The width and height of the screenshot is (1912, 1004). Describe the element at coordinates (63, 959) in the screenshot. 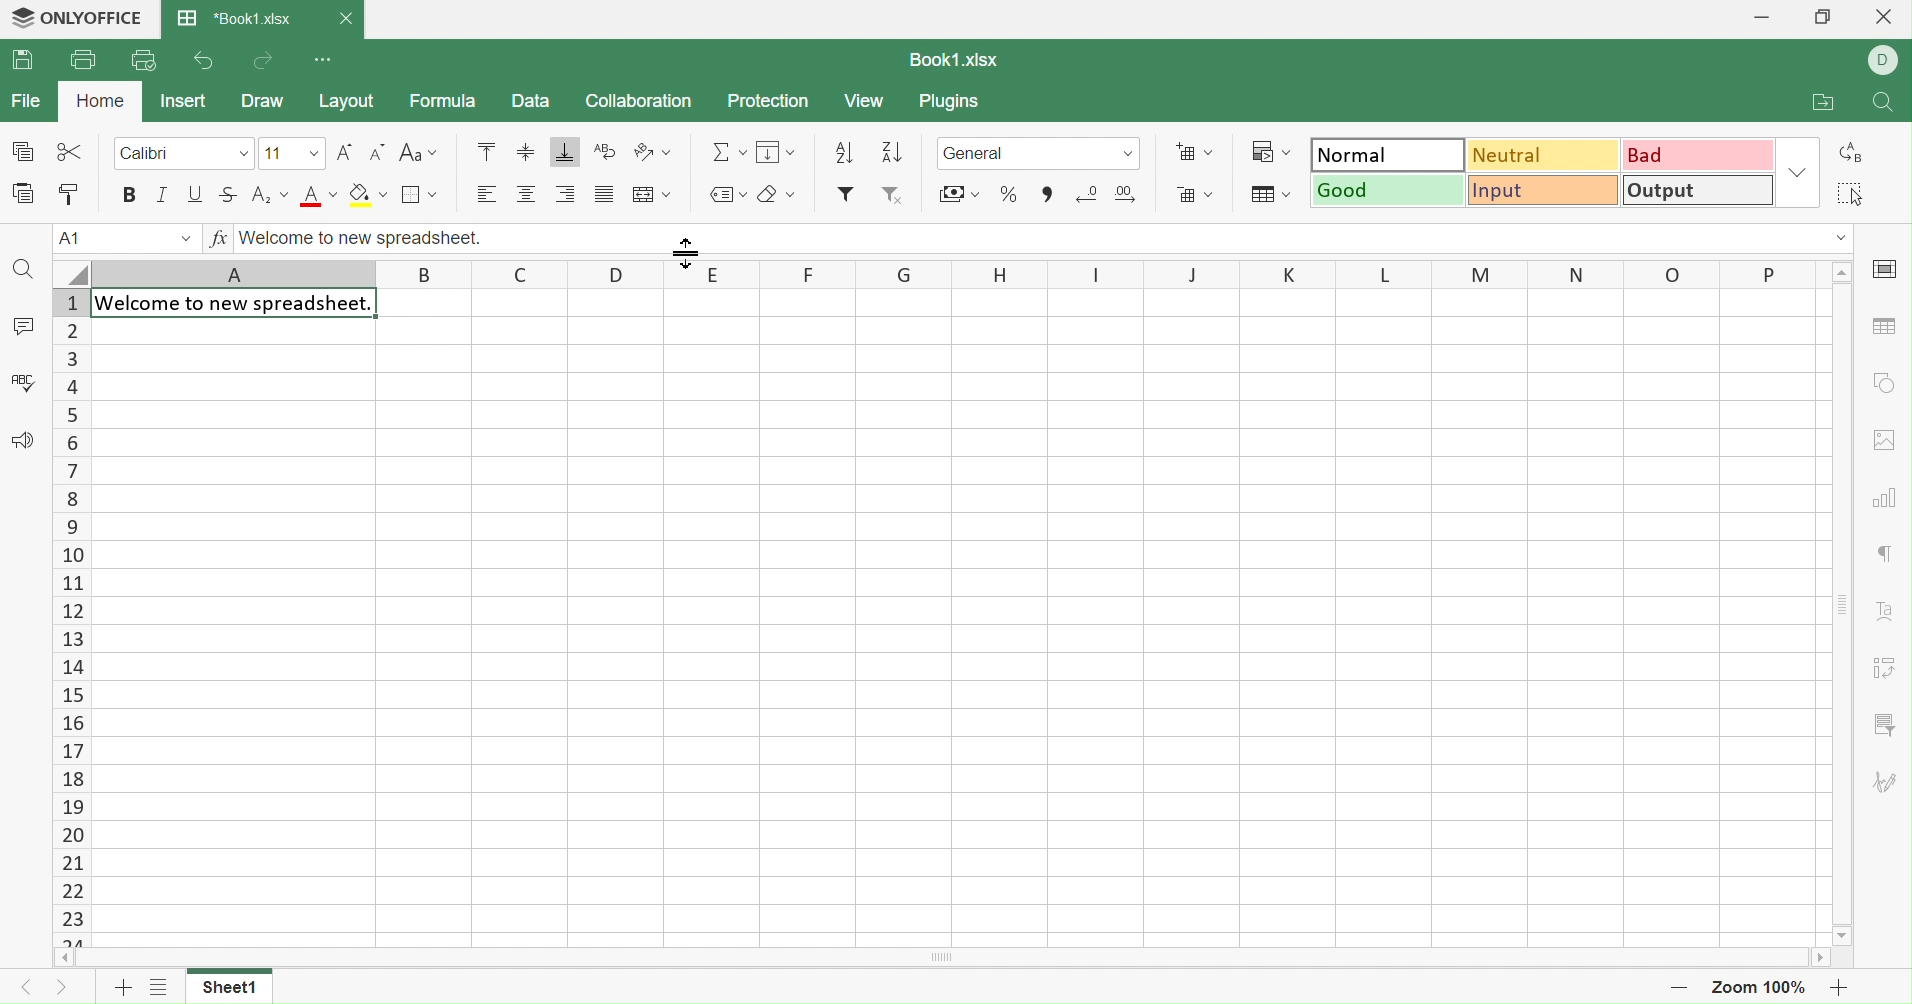

I see `Scroll Left` at that location.